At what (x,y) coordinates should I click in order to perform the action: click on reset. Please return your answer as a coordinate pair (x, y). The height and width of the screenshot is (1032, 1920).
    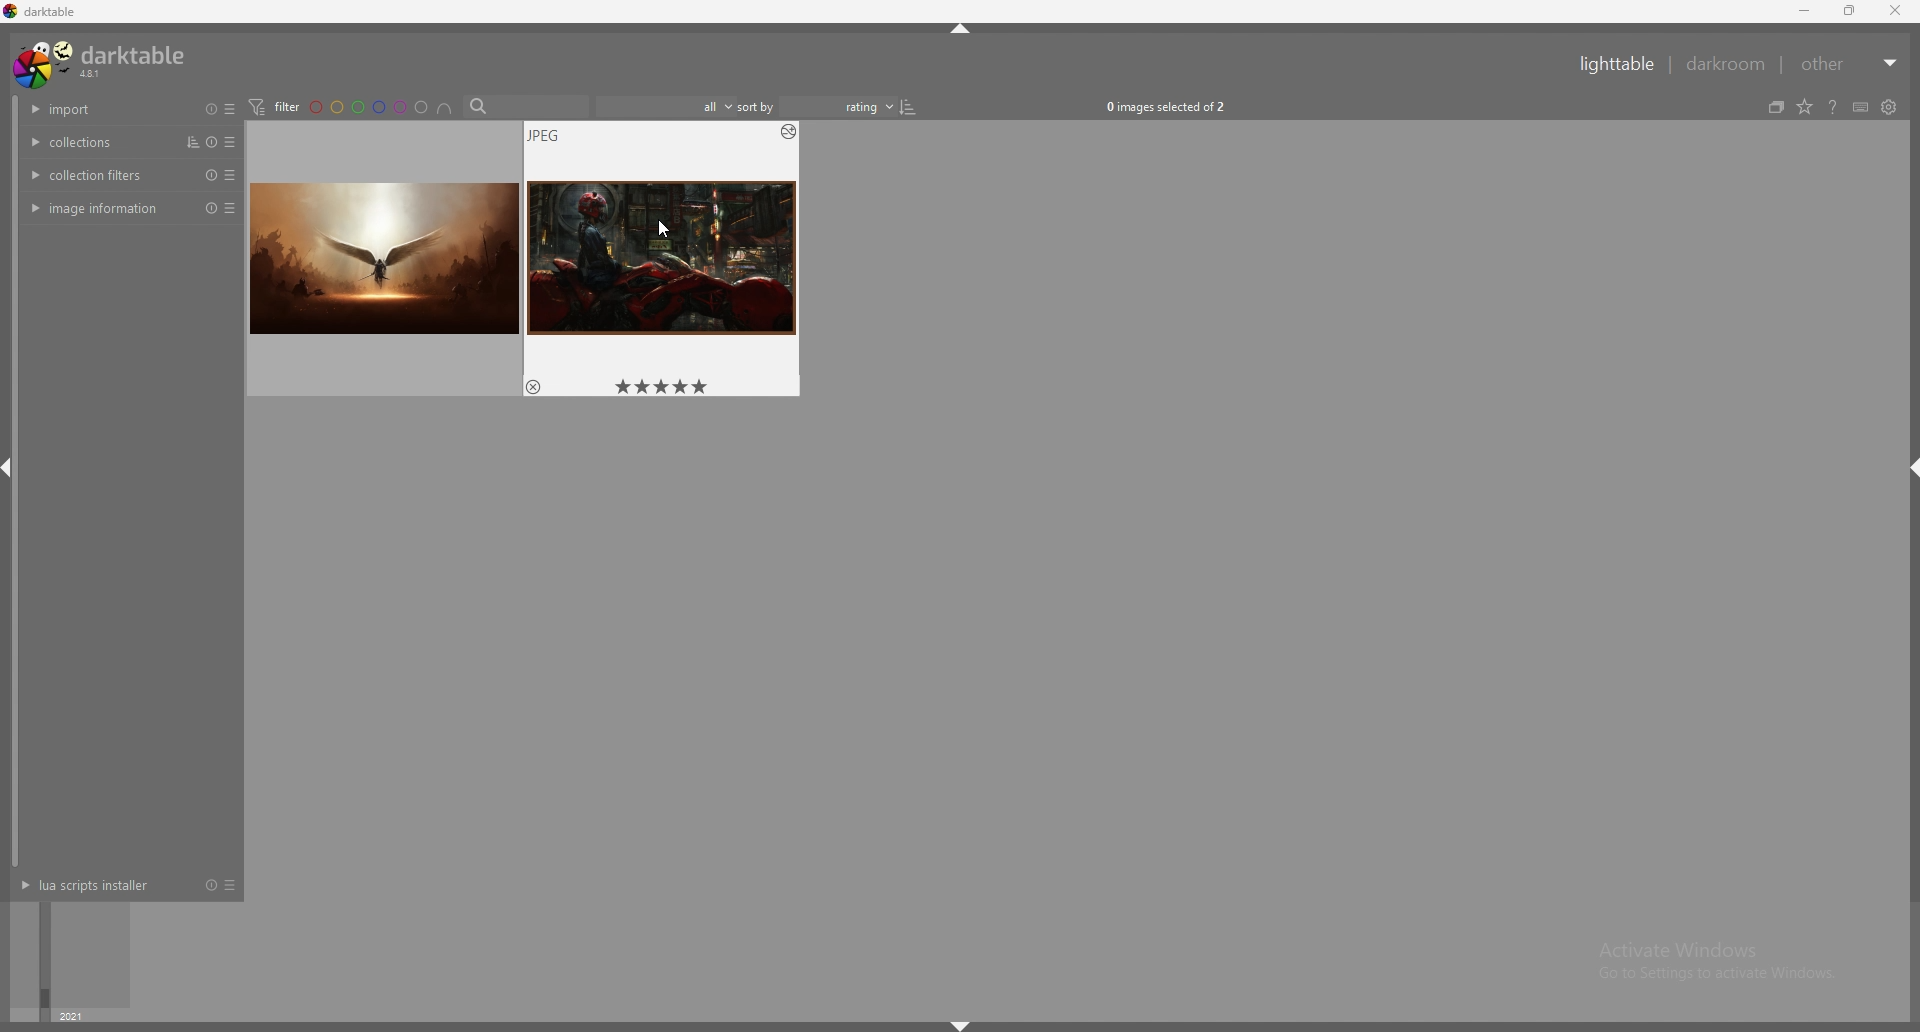
    Looking at the image, I should click on (210, 174).